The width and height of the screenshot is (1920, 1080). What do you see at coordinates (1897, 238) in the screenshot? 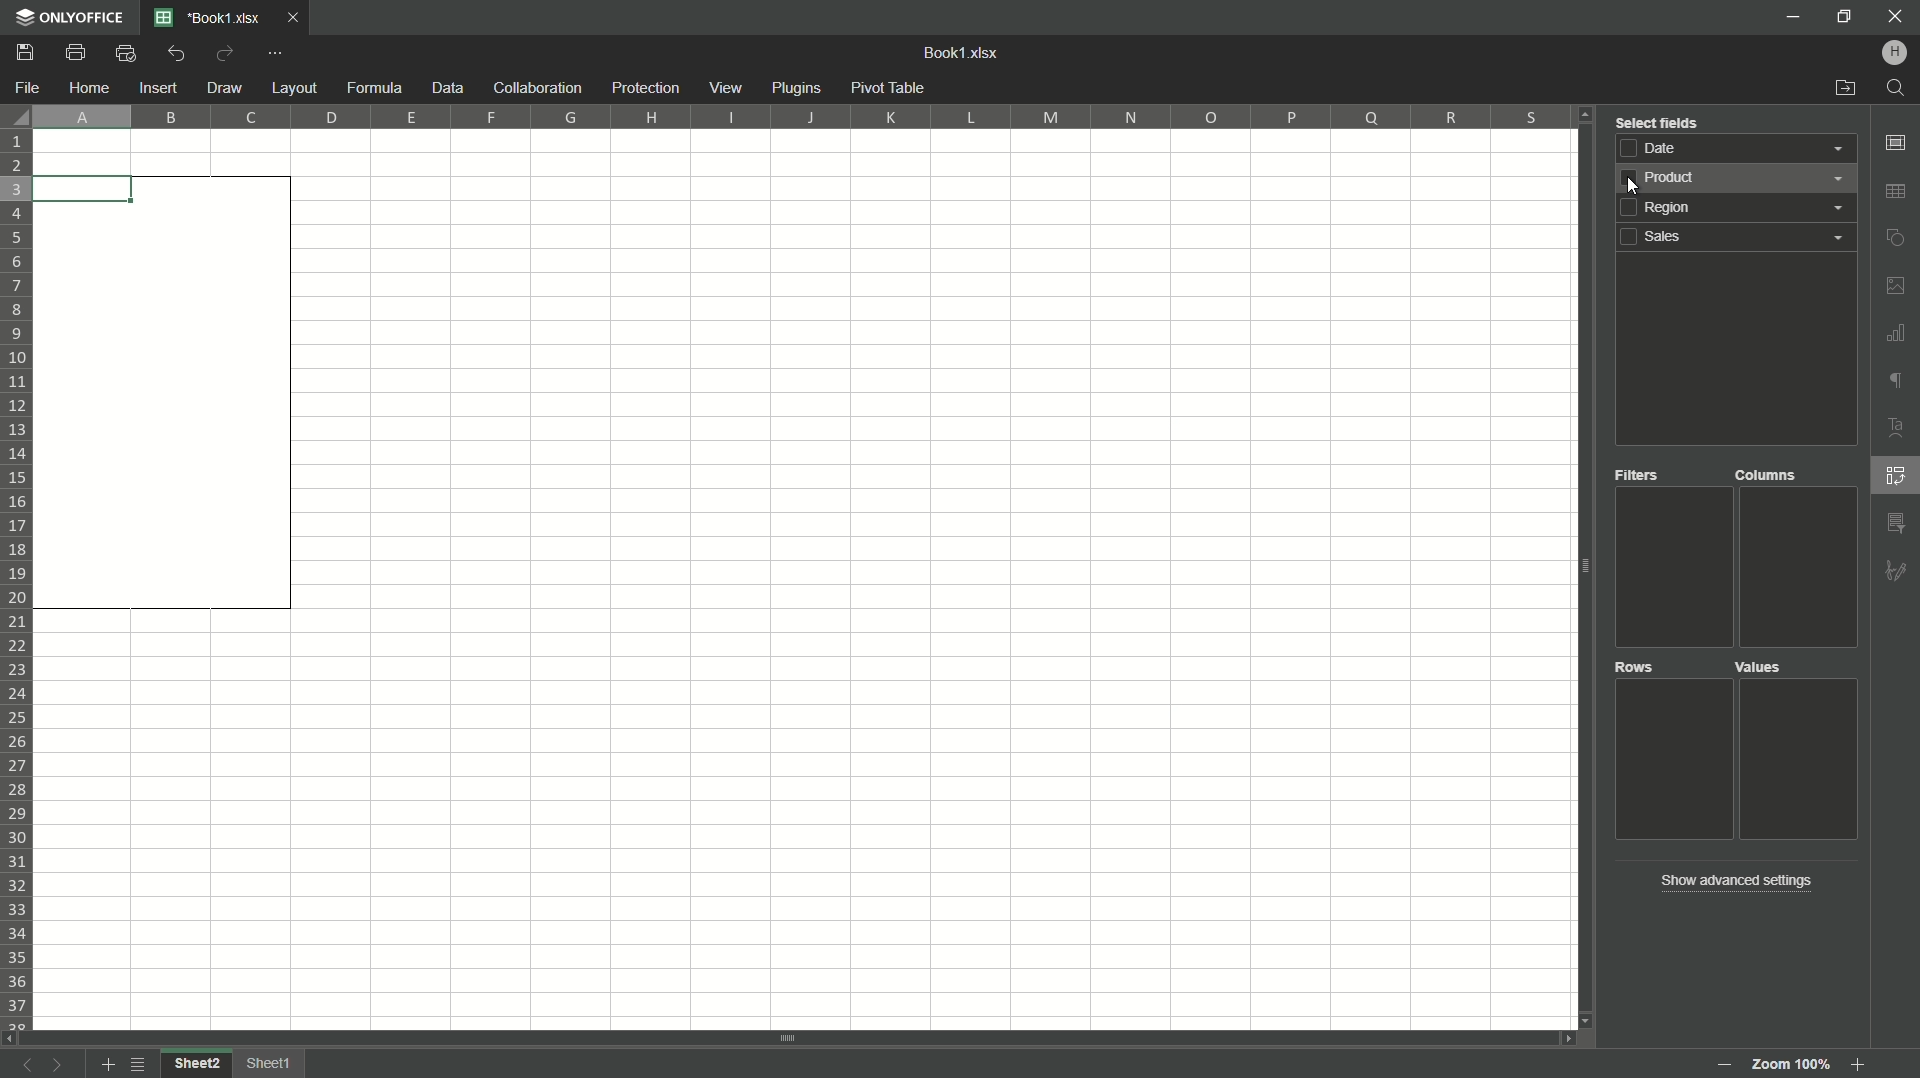
I see `insert shape` at bounding box center [1897, 238].